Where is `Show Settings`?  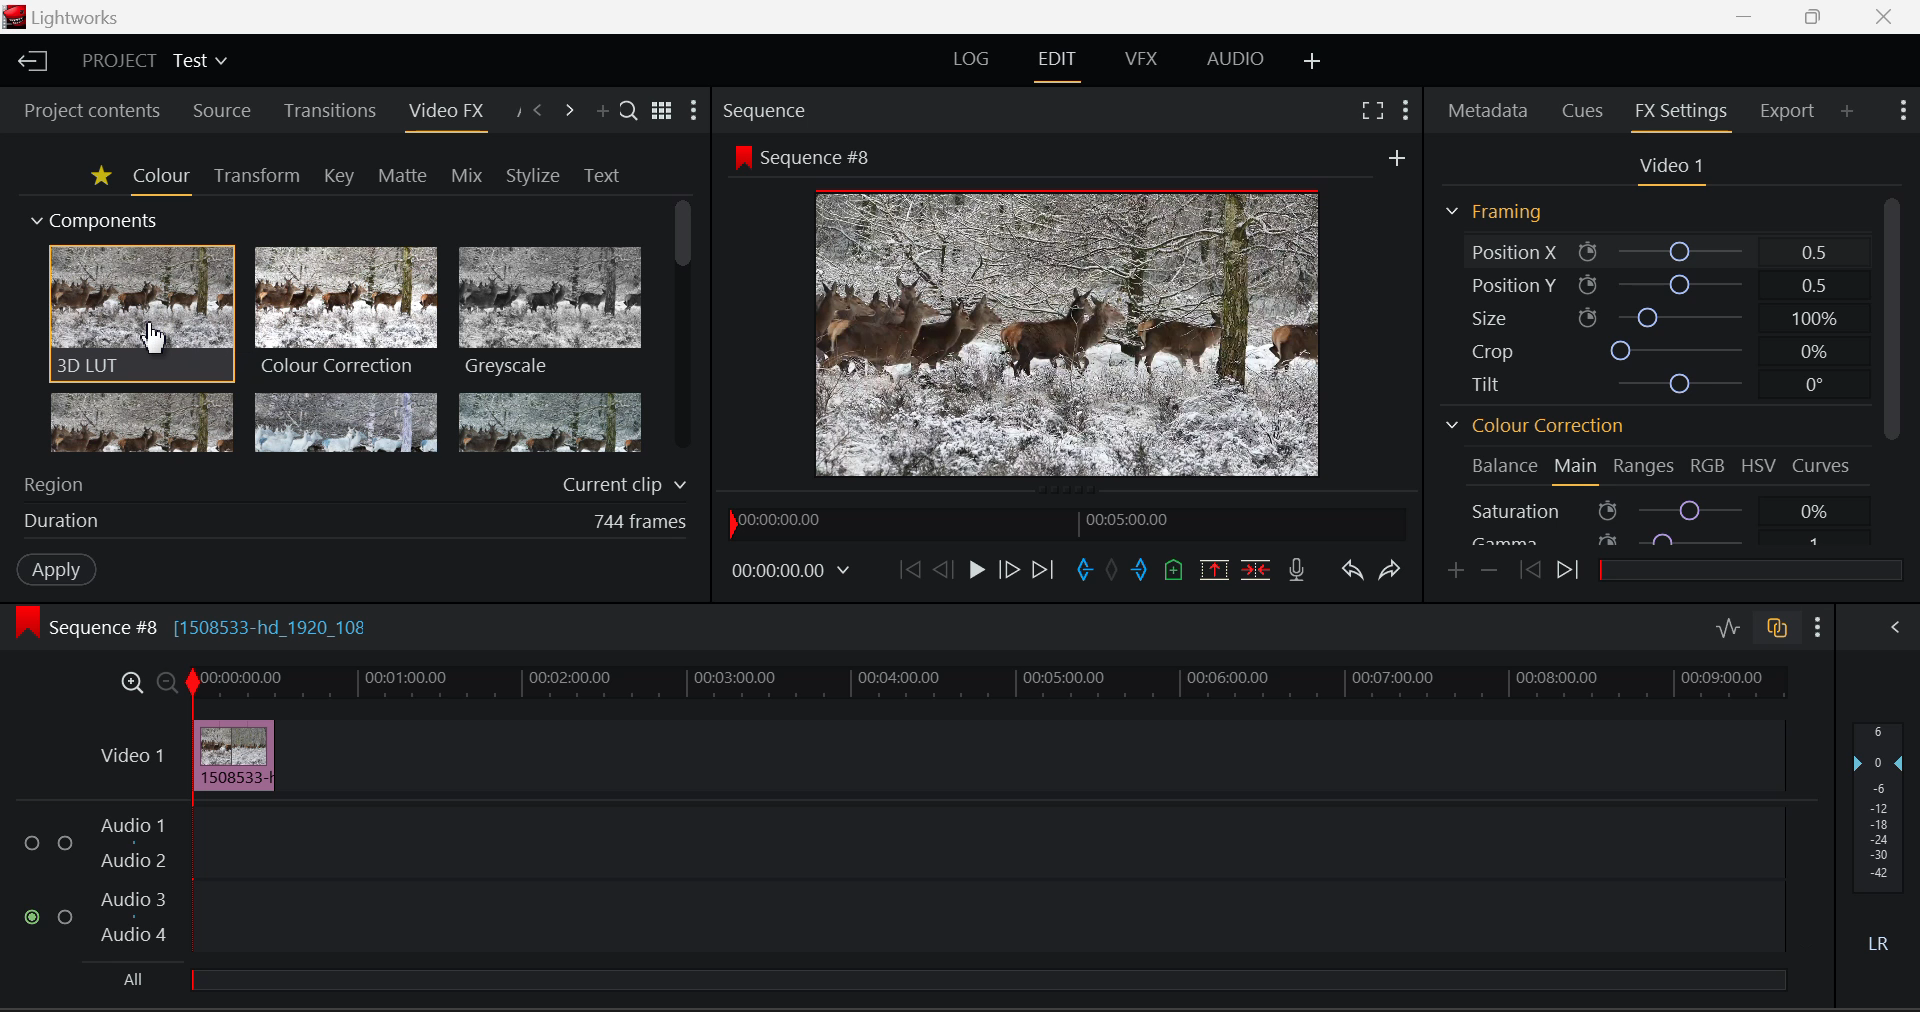 Show Settings is located at coordinates (1817, 627).